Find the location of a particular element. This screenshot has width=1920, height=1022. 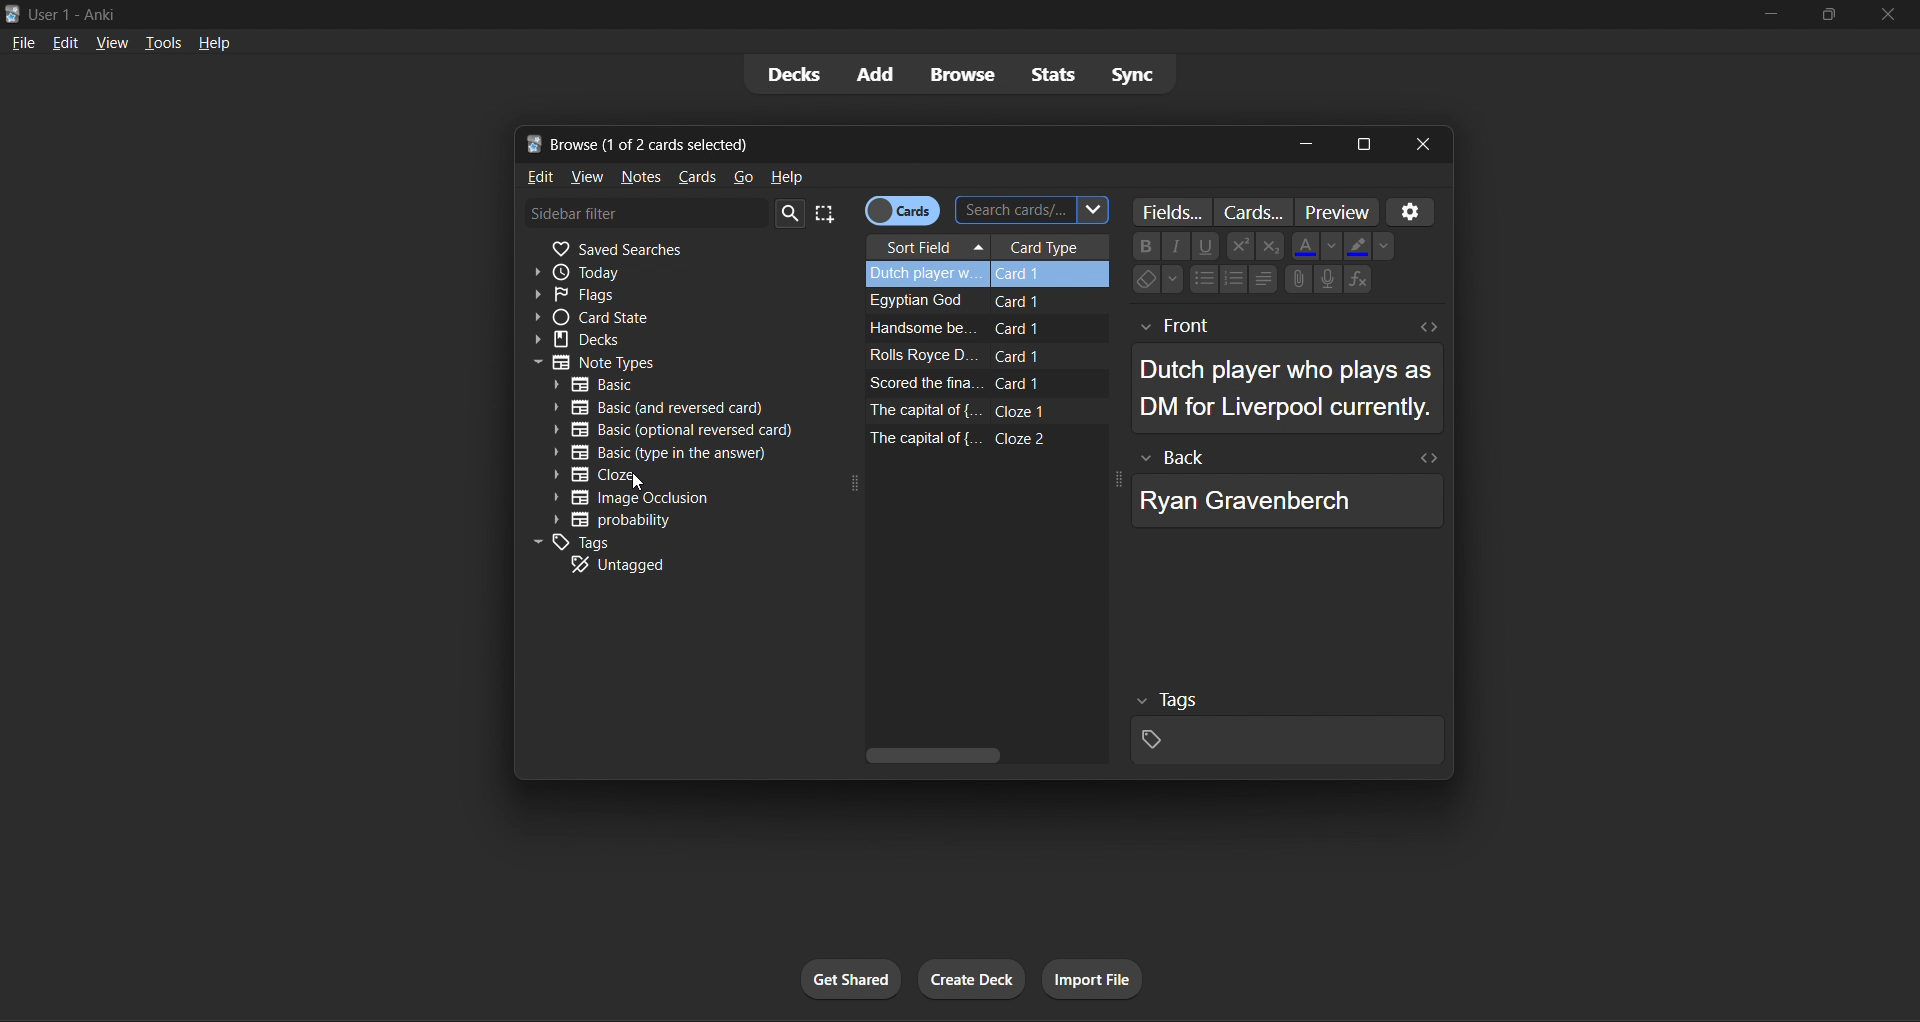

help is located at coordinates (788, 175).